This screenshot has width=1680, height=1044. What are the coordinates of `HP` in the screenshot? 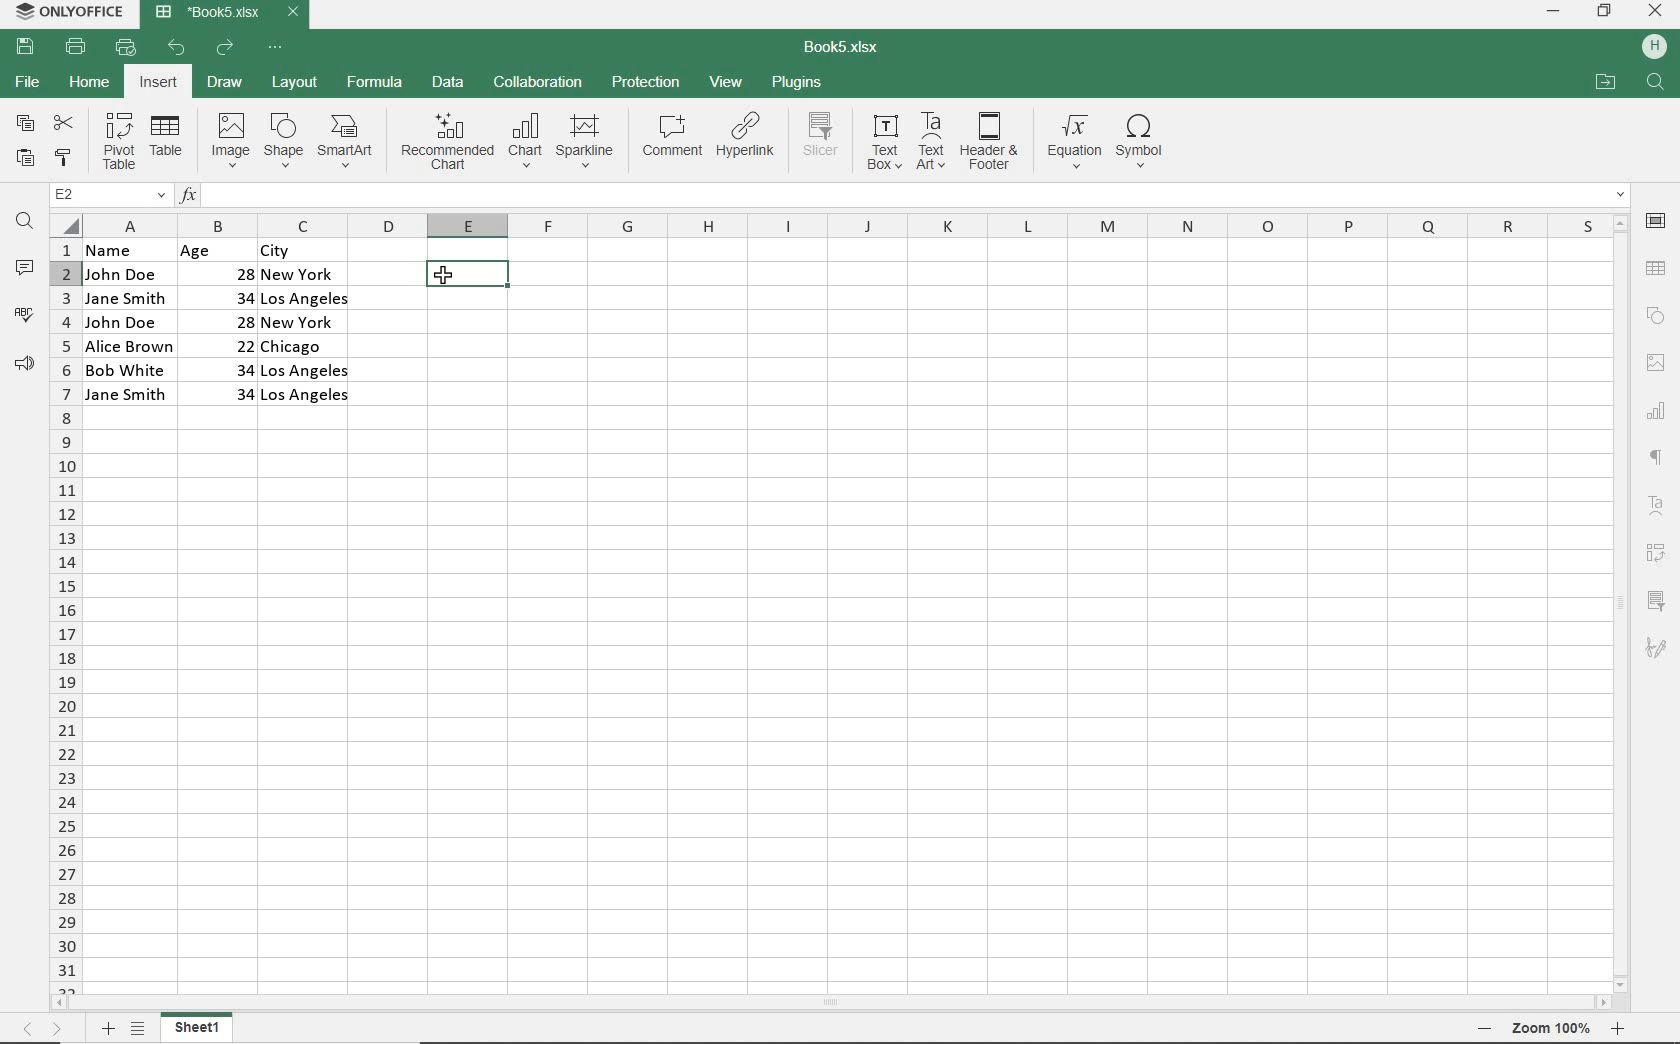 It's located at (1652, 48).